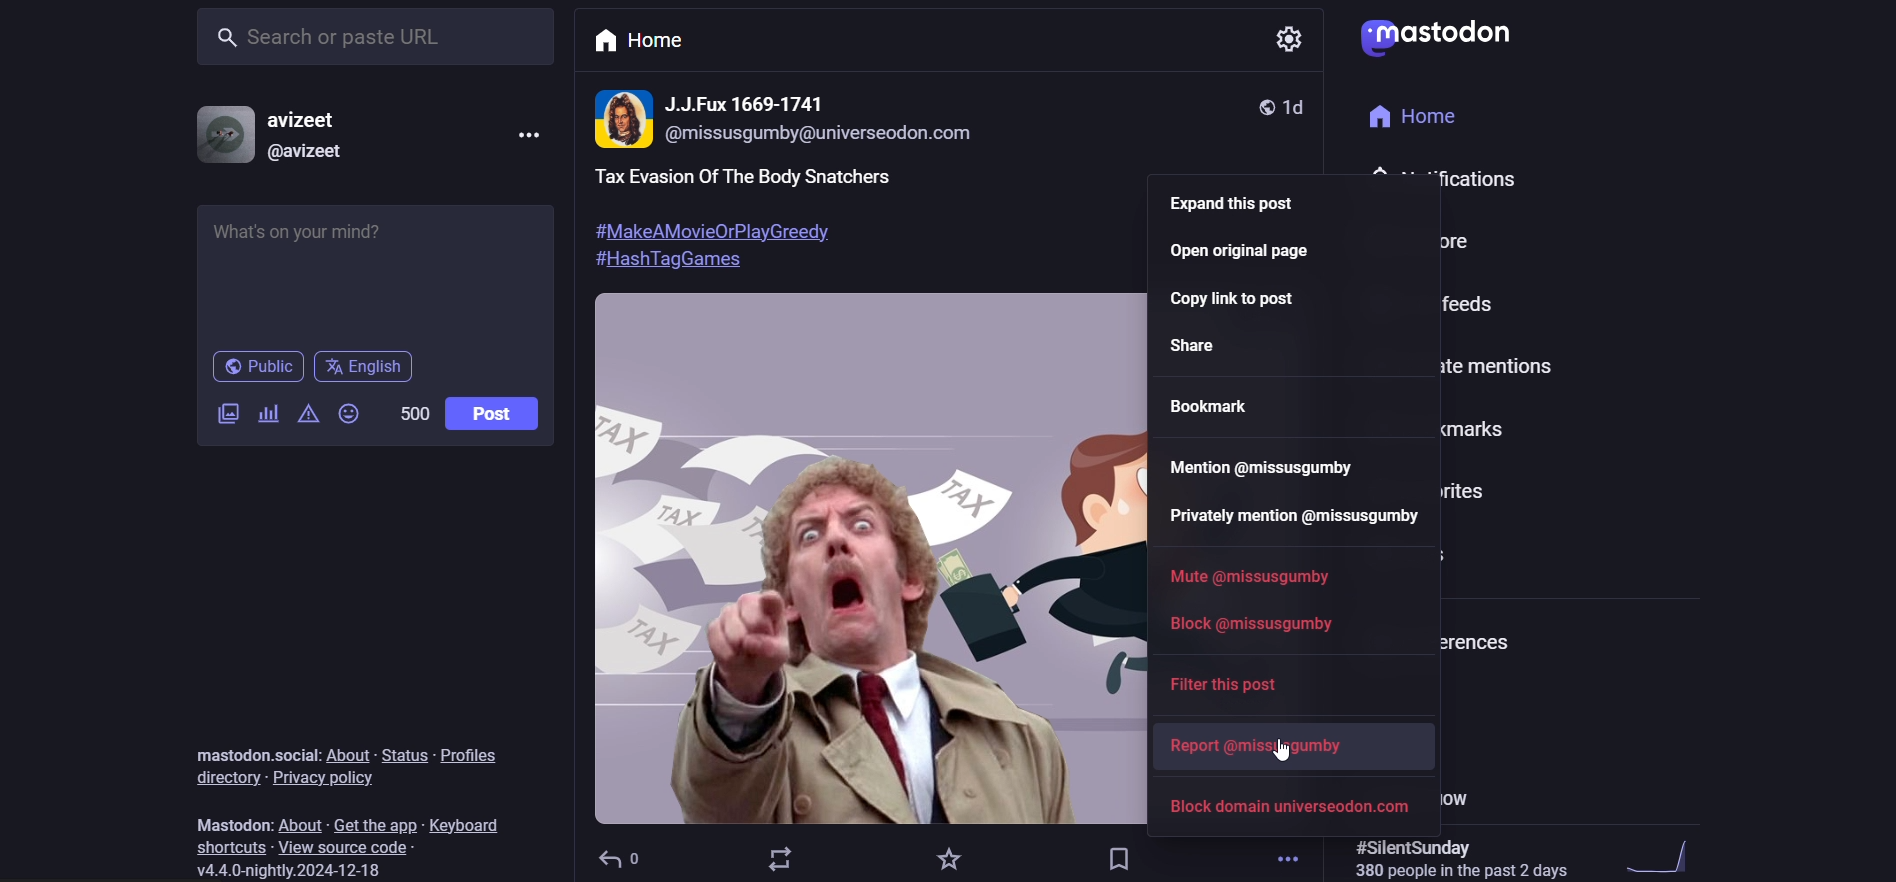 This screenshot has width=1896, height=882. What do you see at coordinates (1279, 470) in the screenshot?
I see `mention` at bounding box center [1279, 470].